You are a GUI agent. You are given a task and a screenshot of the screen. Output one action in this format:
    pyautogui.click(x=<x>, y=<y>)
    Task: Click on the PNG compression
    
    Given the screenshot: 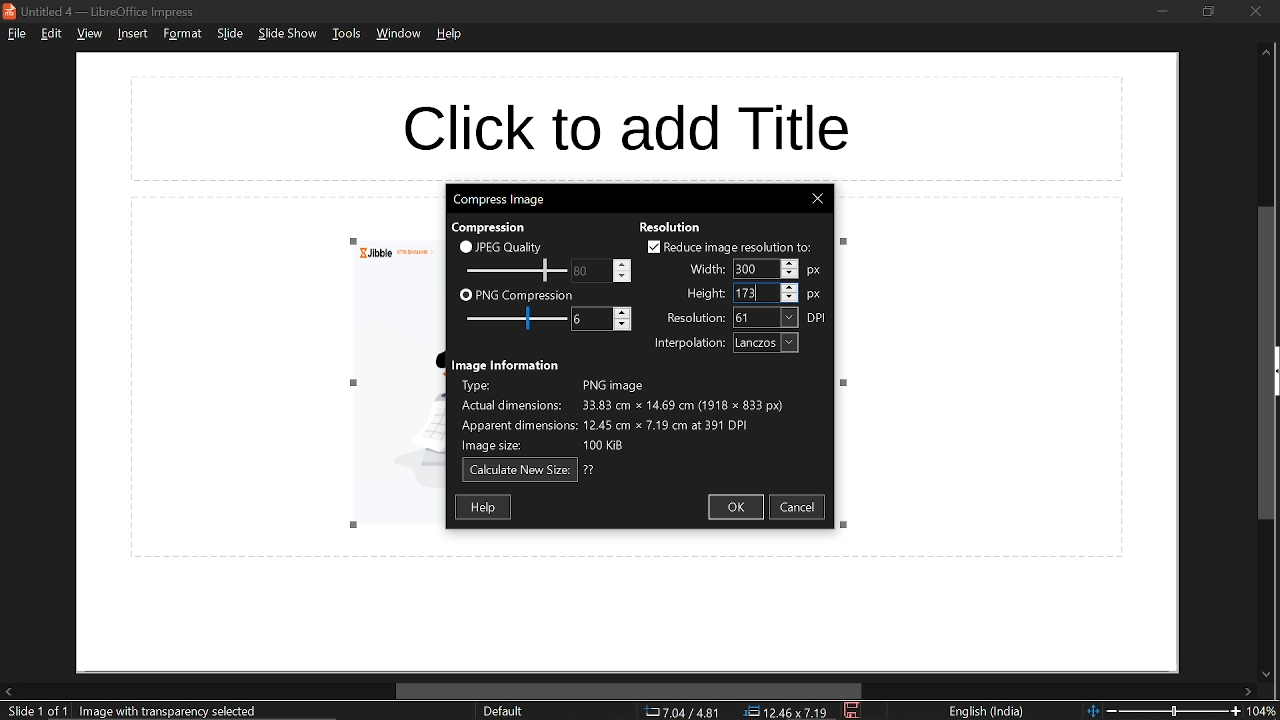 What is the action you would take?
    pyautogui.click(x=526, y=294)
    